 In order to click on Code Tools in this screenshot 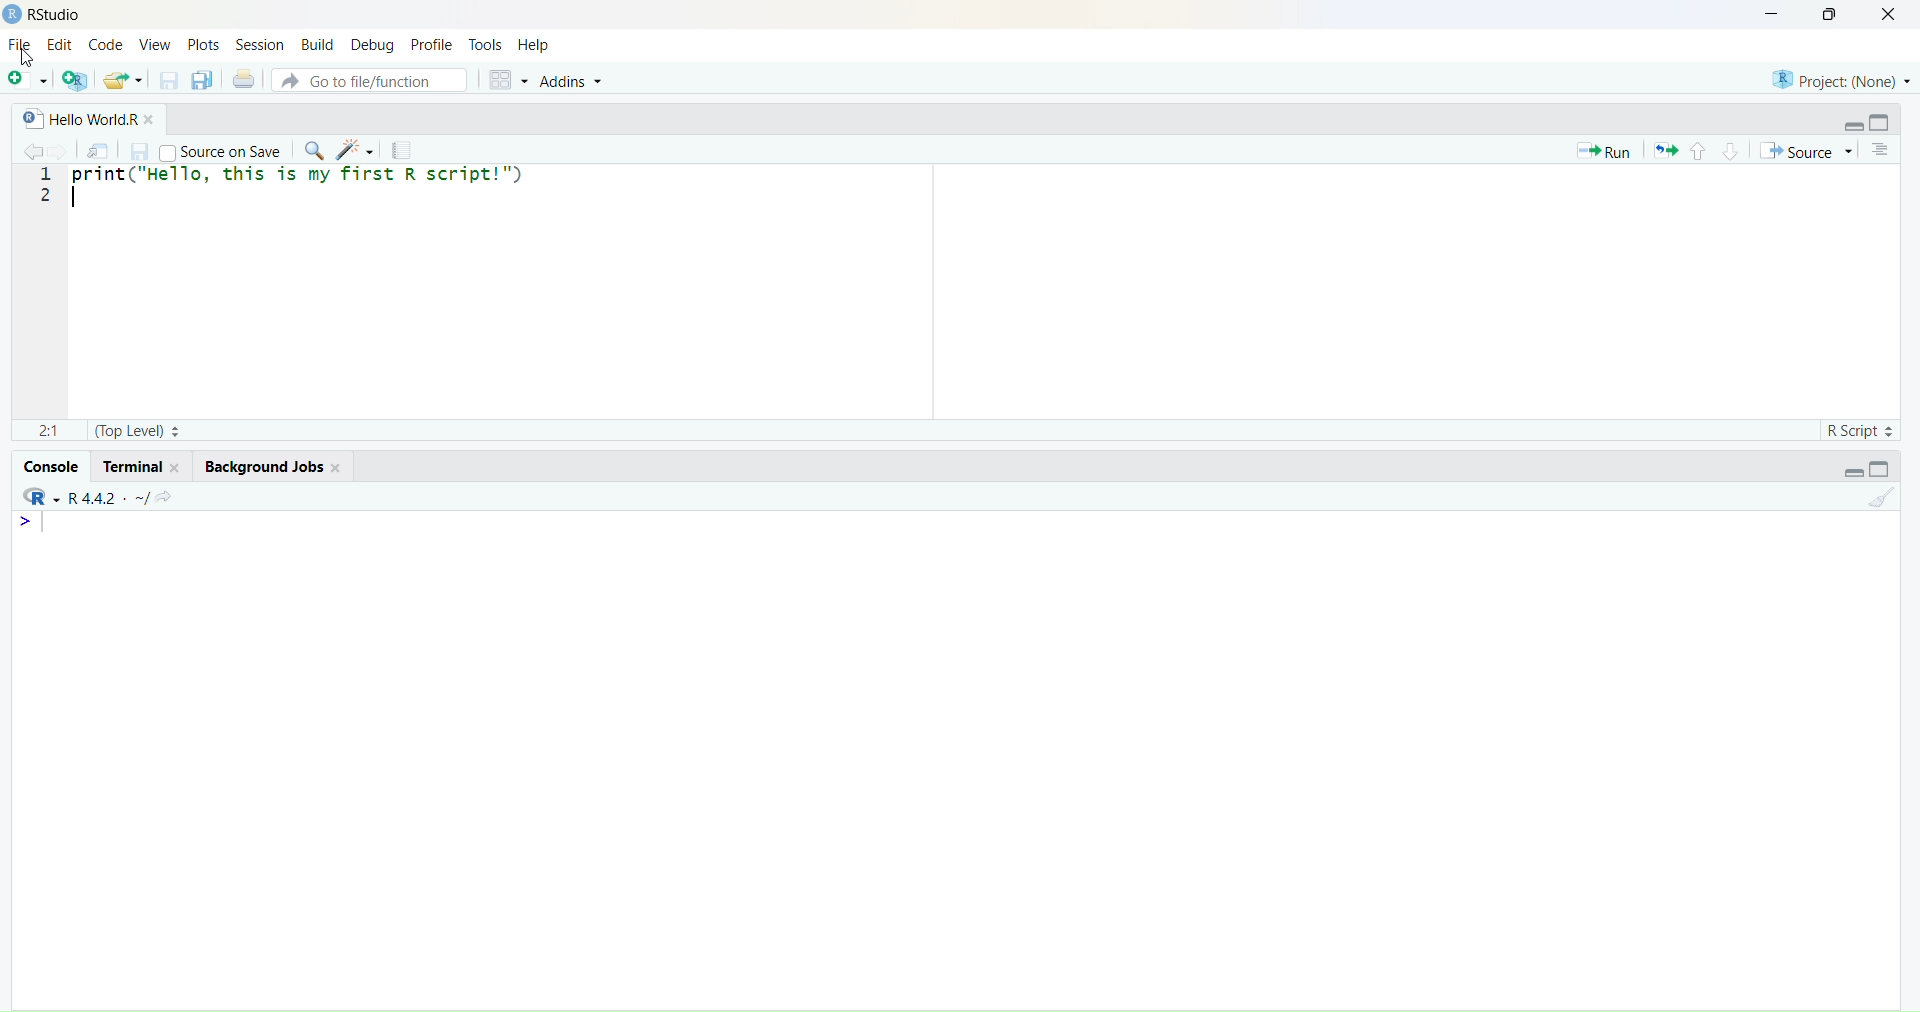, I will do `click(356, 149)`.